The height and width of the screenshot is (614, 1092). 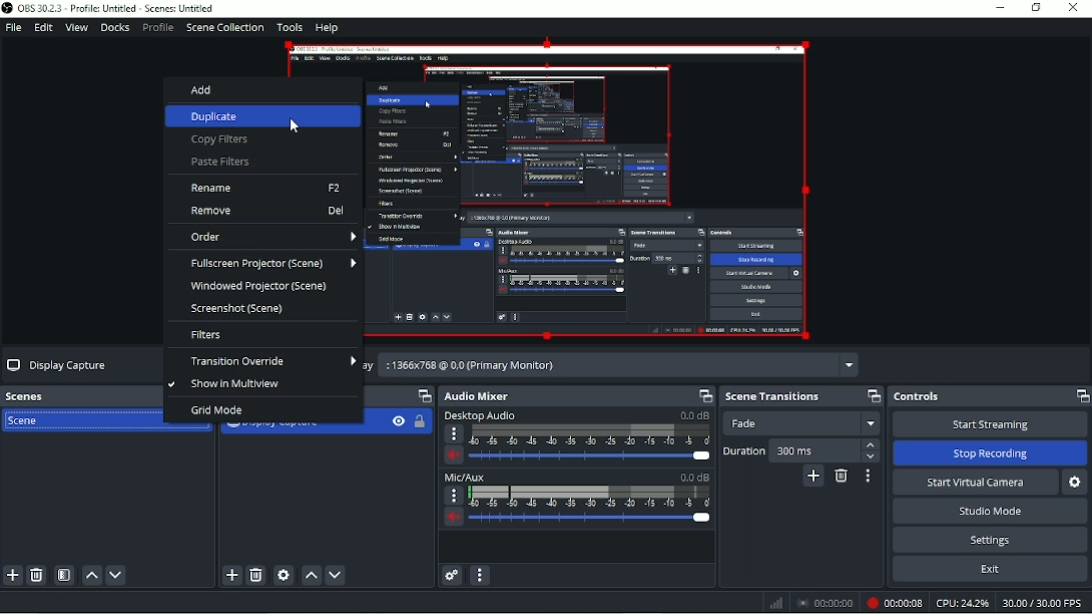 What do you see at coordinates (38, 575) in the screenshot?
I see `Remove selected scene` at bounding box center [38, 575].